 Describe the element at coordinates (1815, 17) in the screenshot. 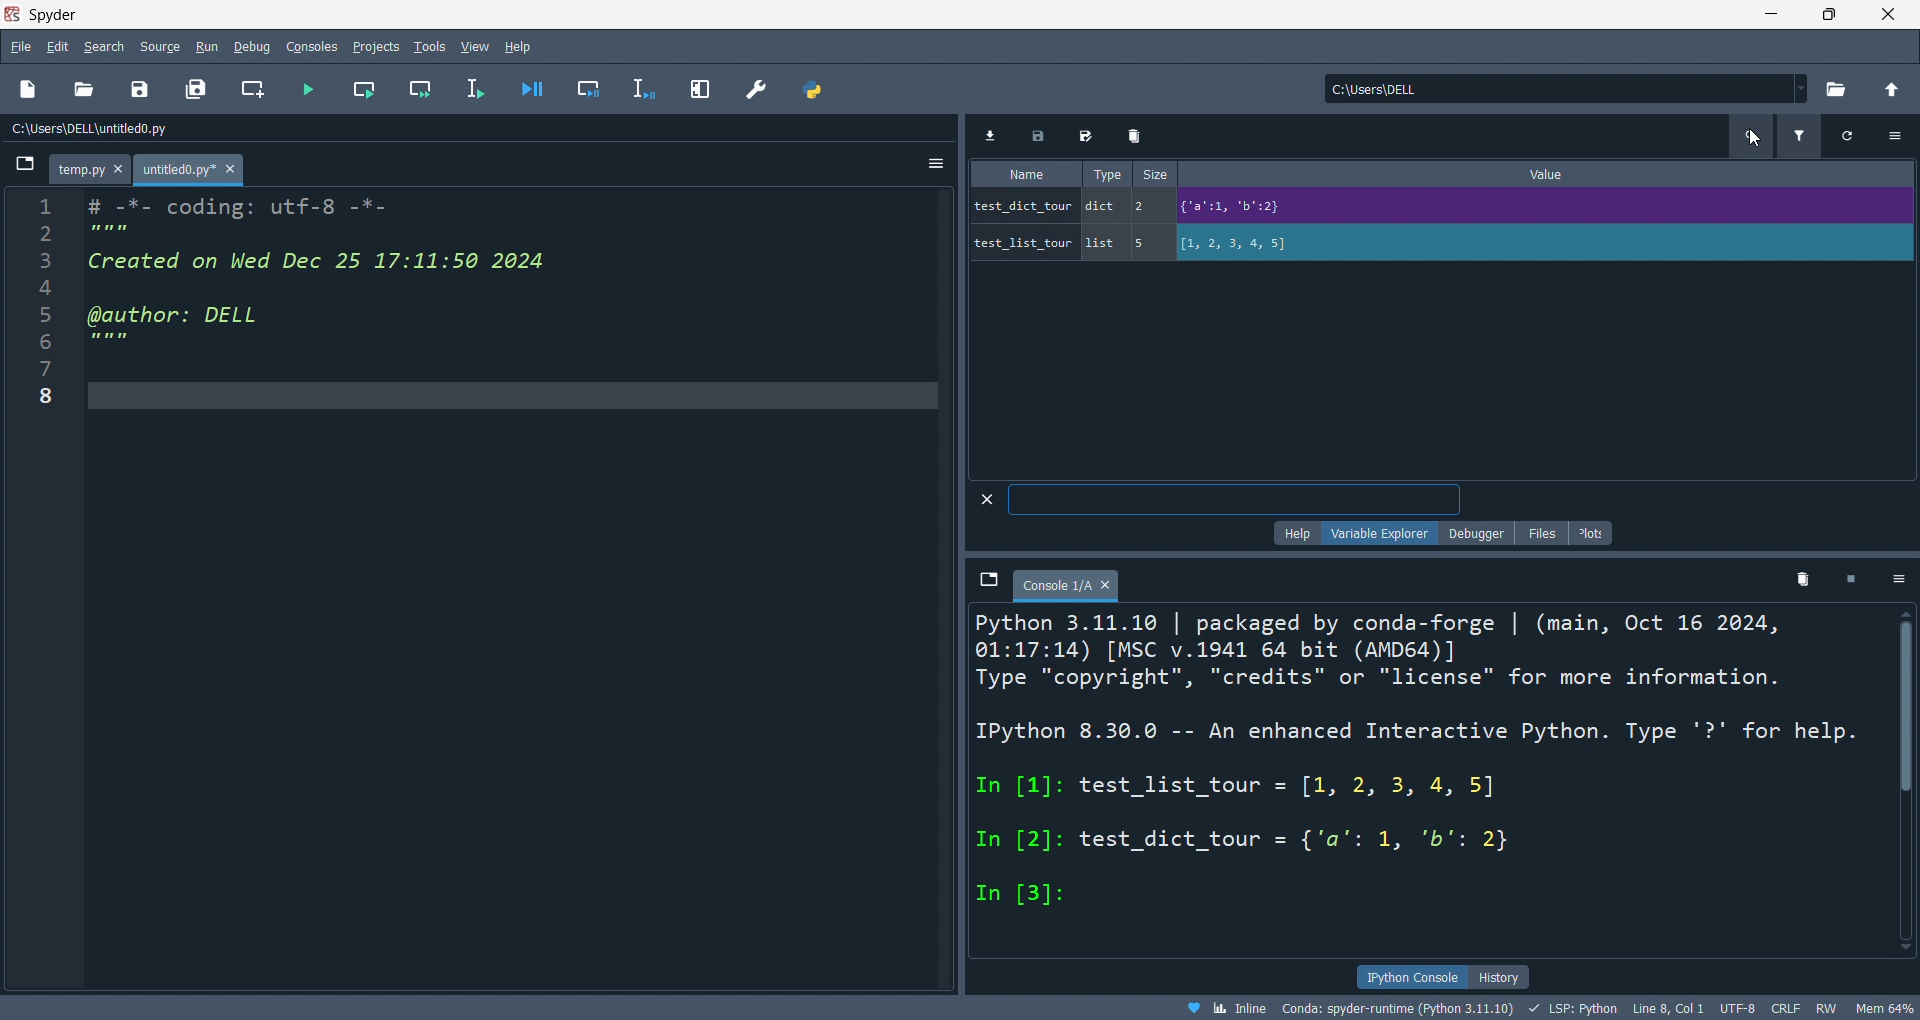

I see `maximize` at that location.